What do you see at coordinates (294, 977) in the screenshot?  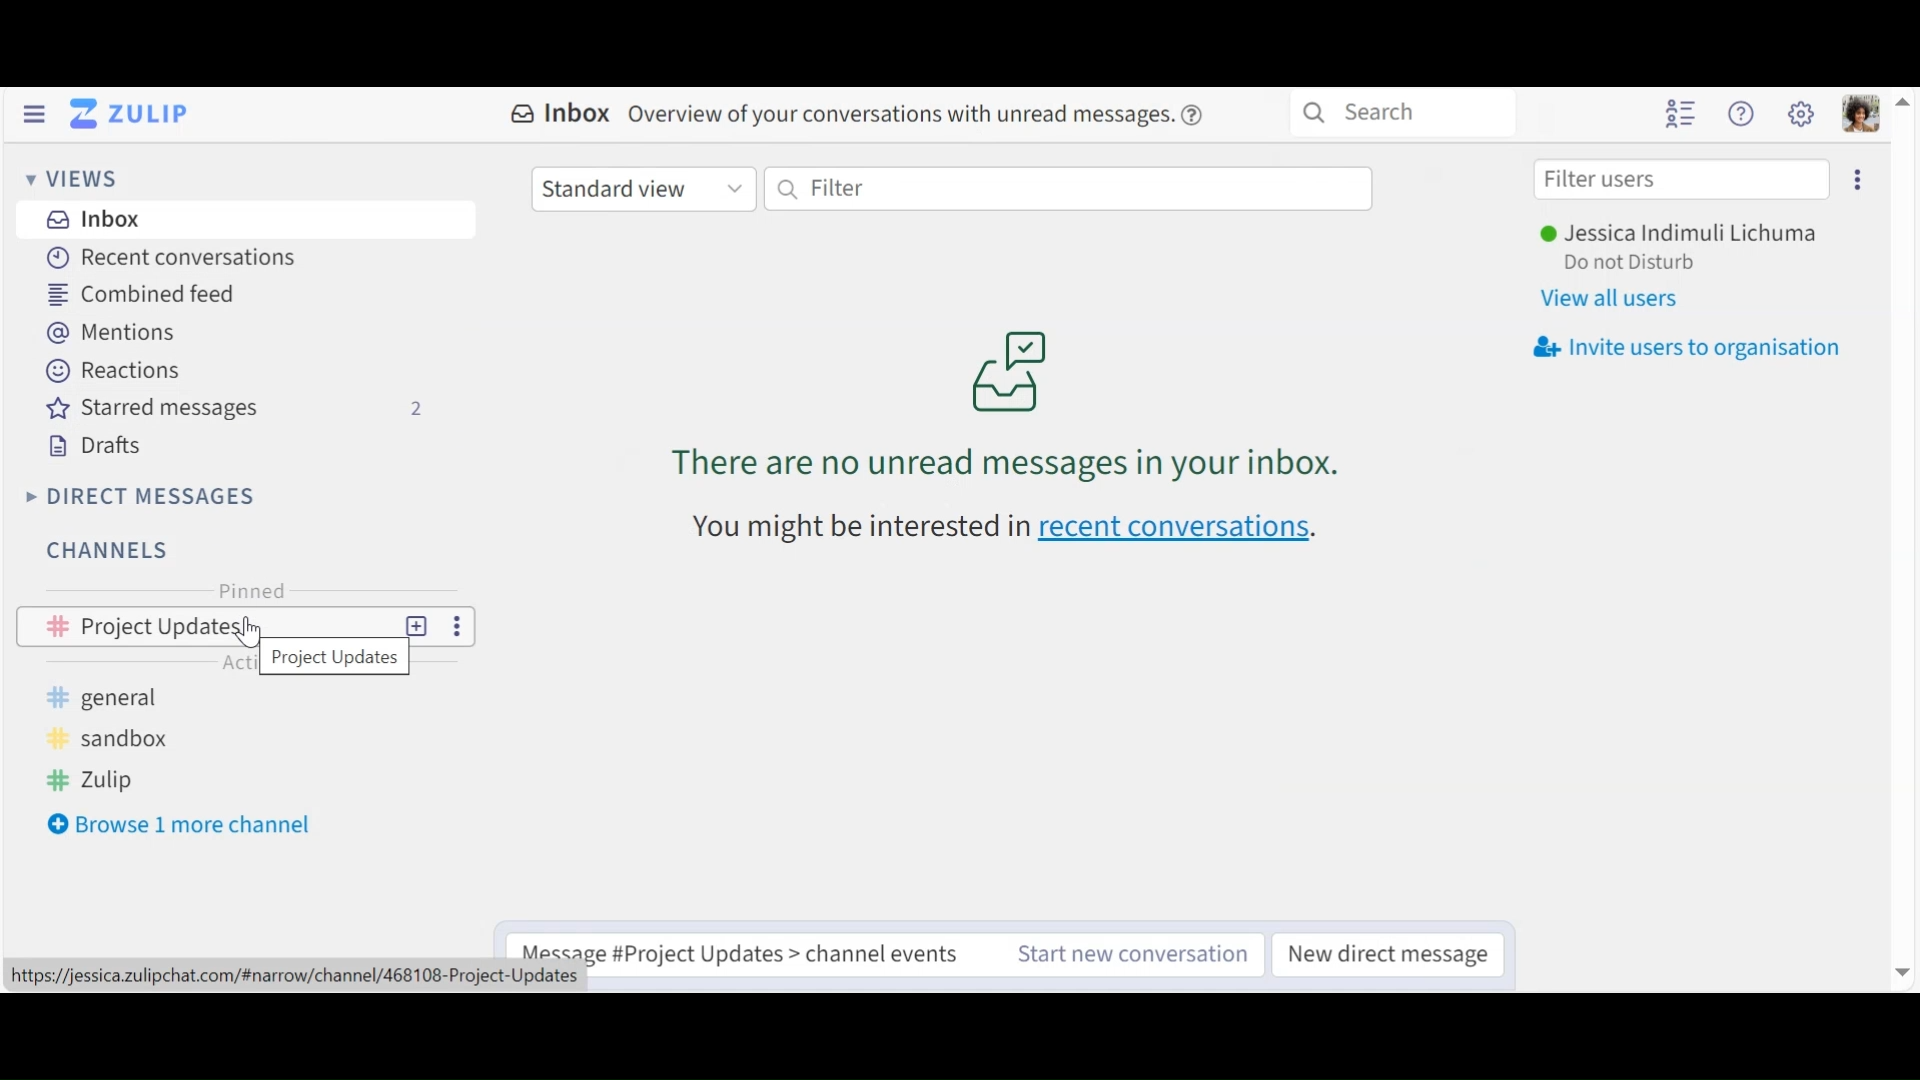 I see `` at bounding box center [294, 977].